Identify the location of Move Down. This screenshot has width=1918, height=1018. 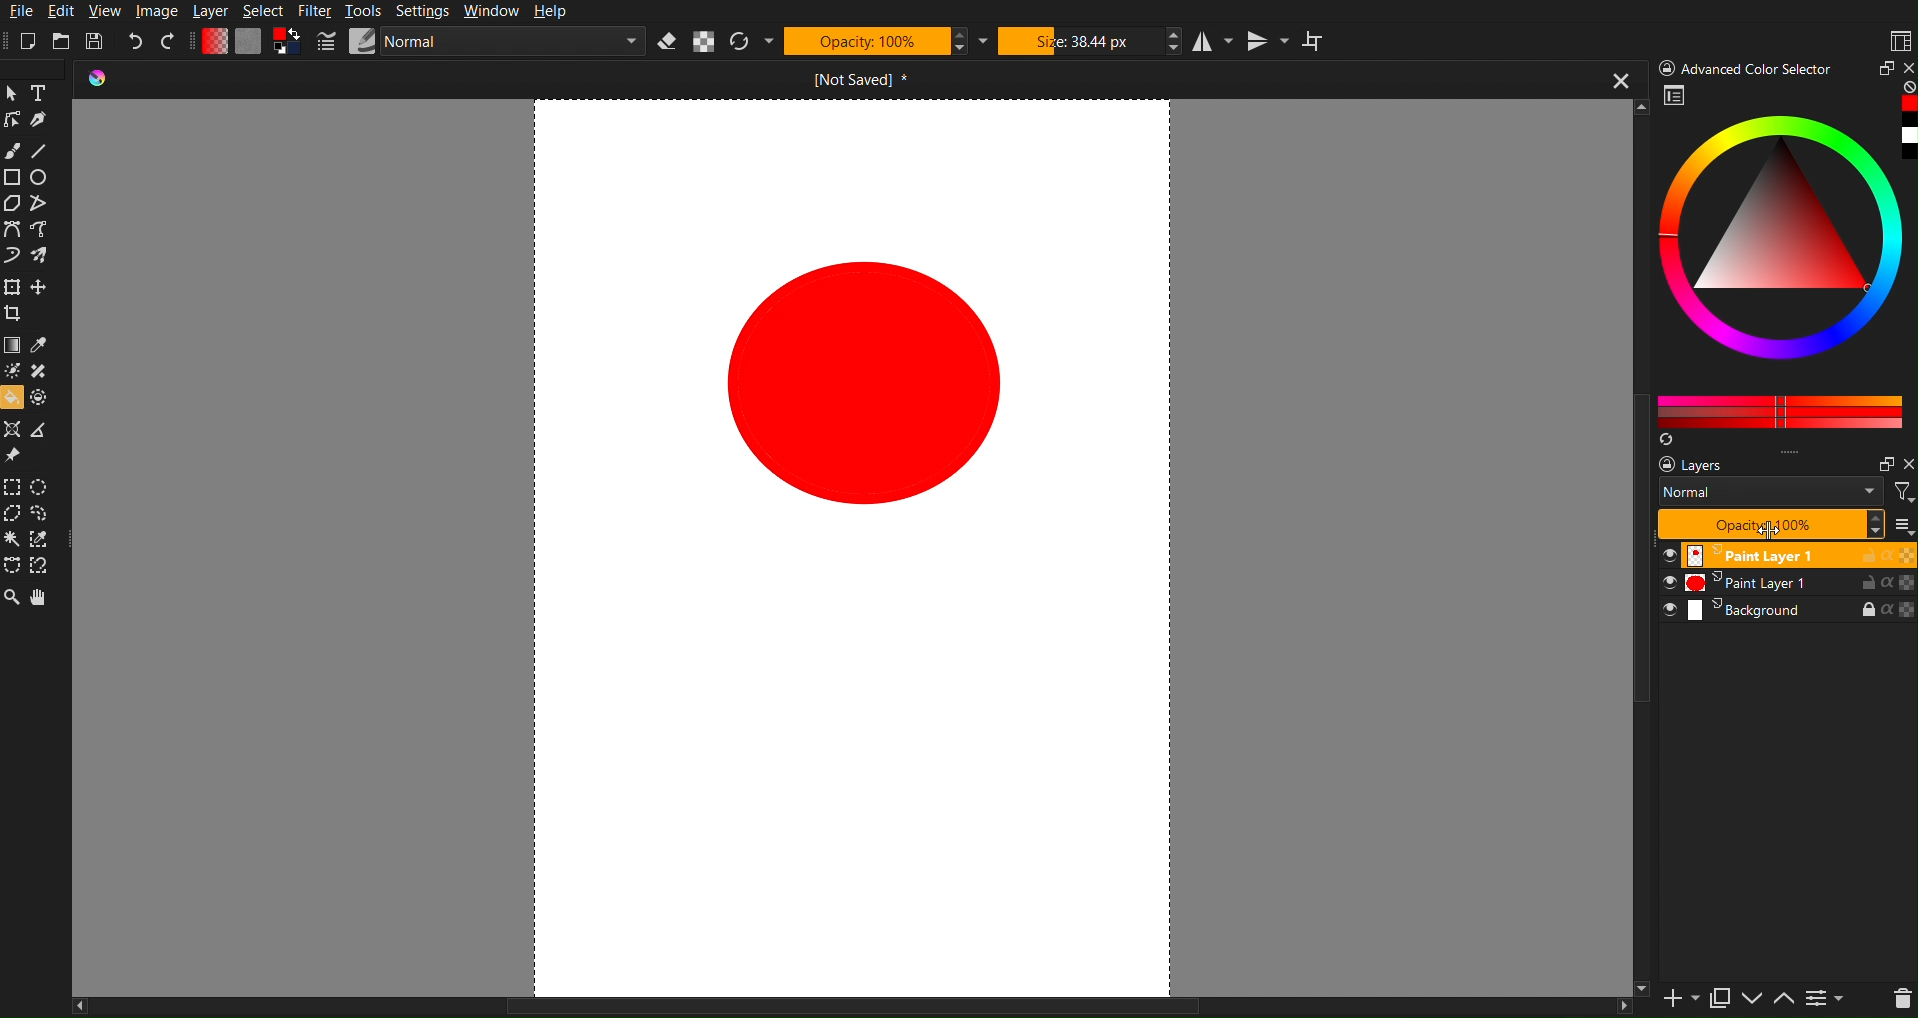
(1789, 1001).